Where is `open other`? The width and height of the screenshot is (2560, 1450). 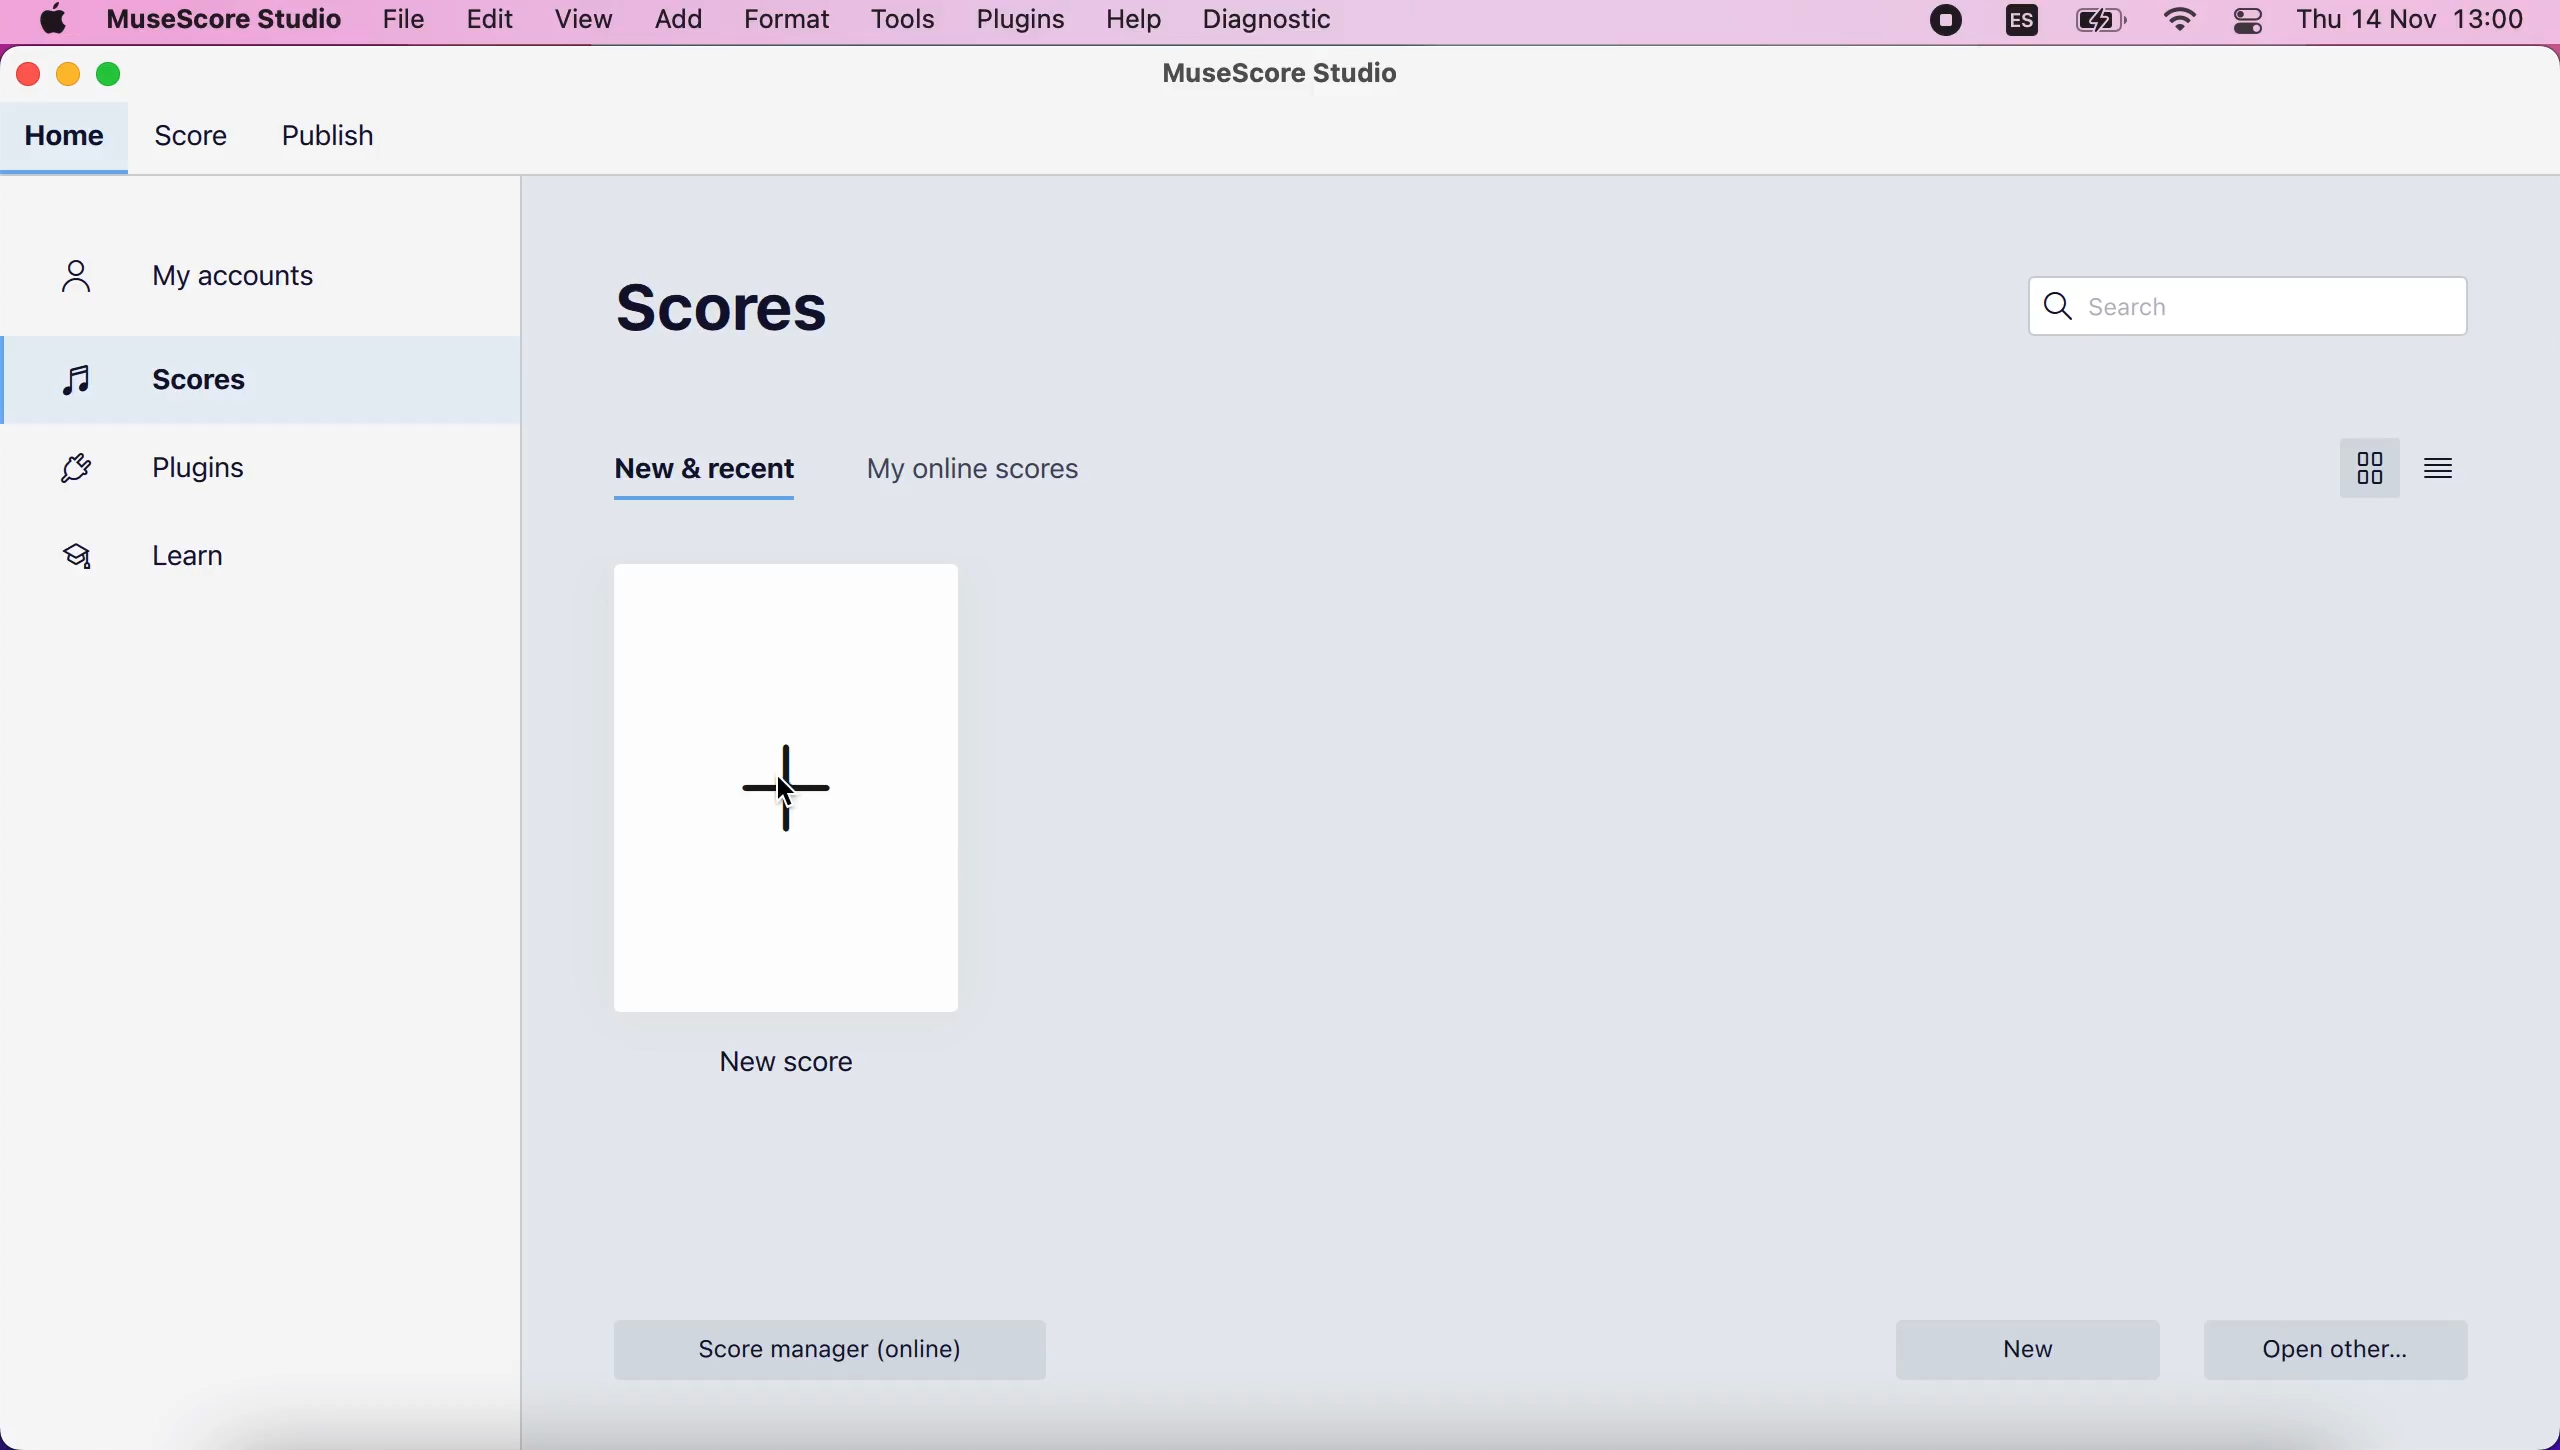
open other is located at coordinates (2338, 1345).